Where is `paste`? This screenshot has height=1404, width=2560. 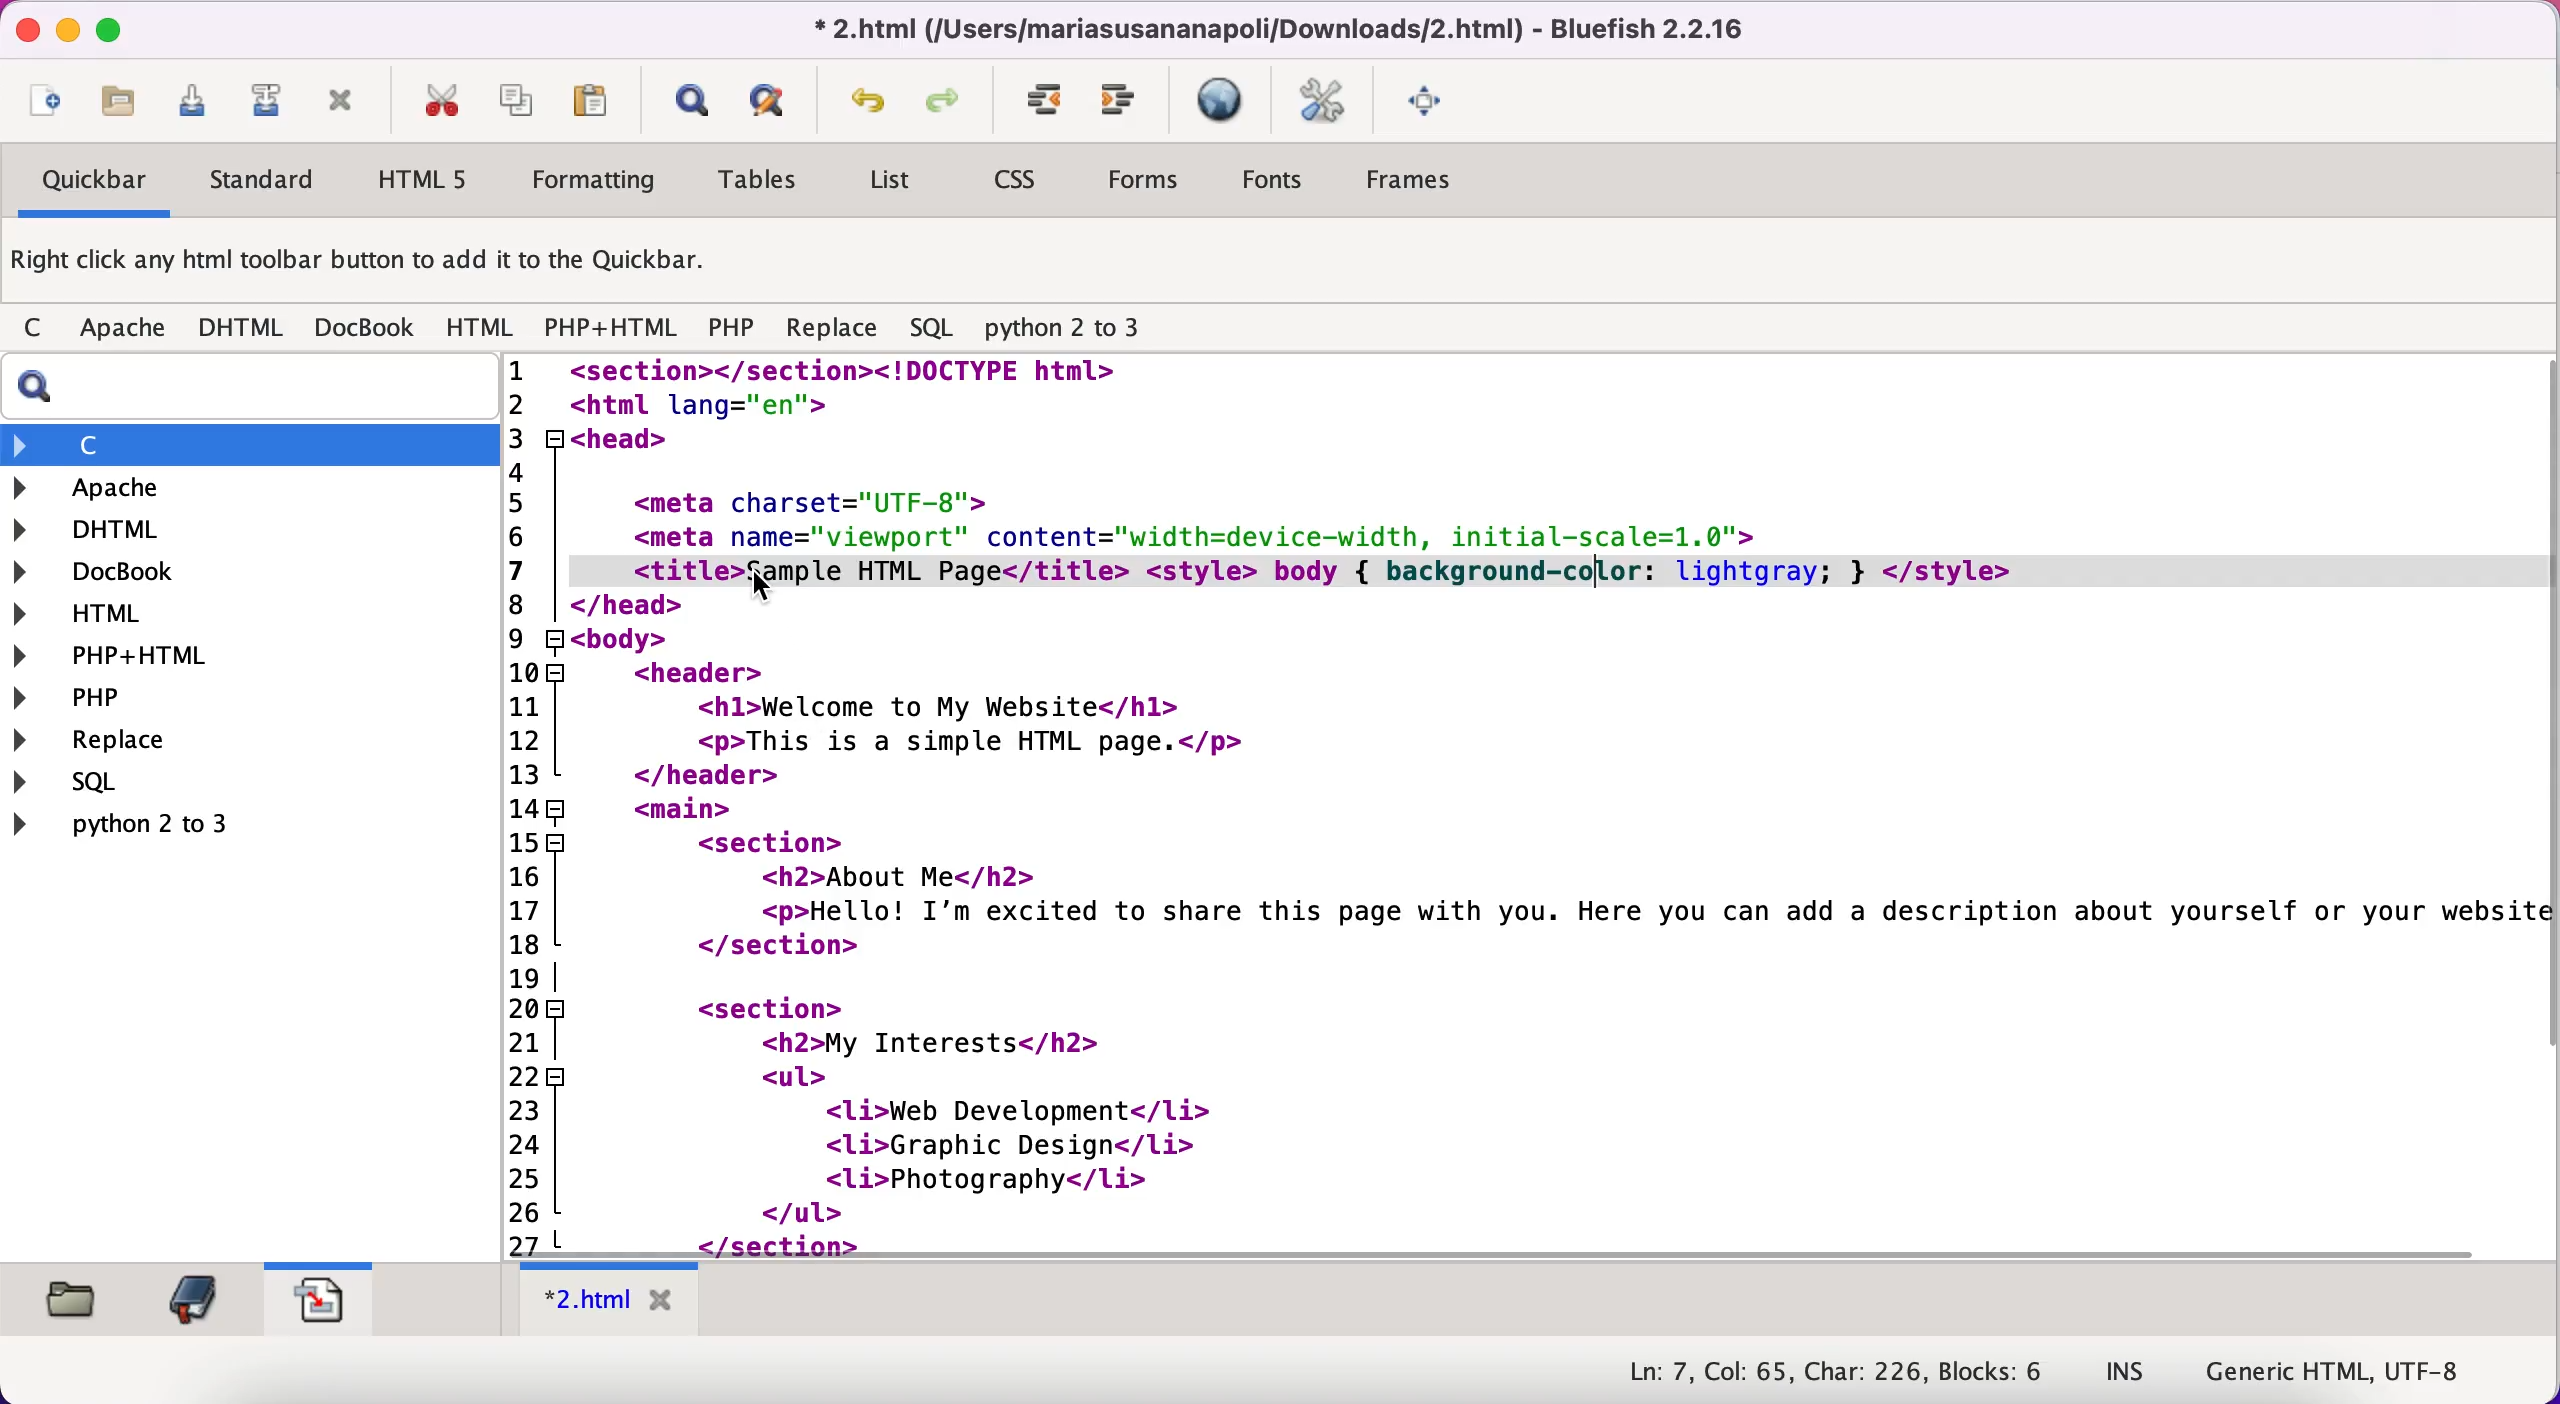 paste is located at coordinates (598, 100).